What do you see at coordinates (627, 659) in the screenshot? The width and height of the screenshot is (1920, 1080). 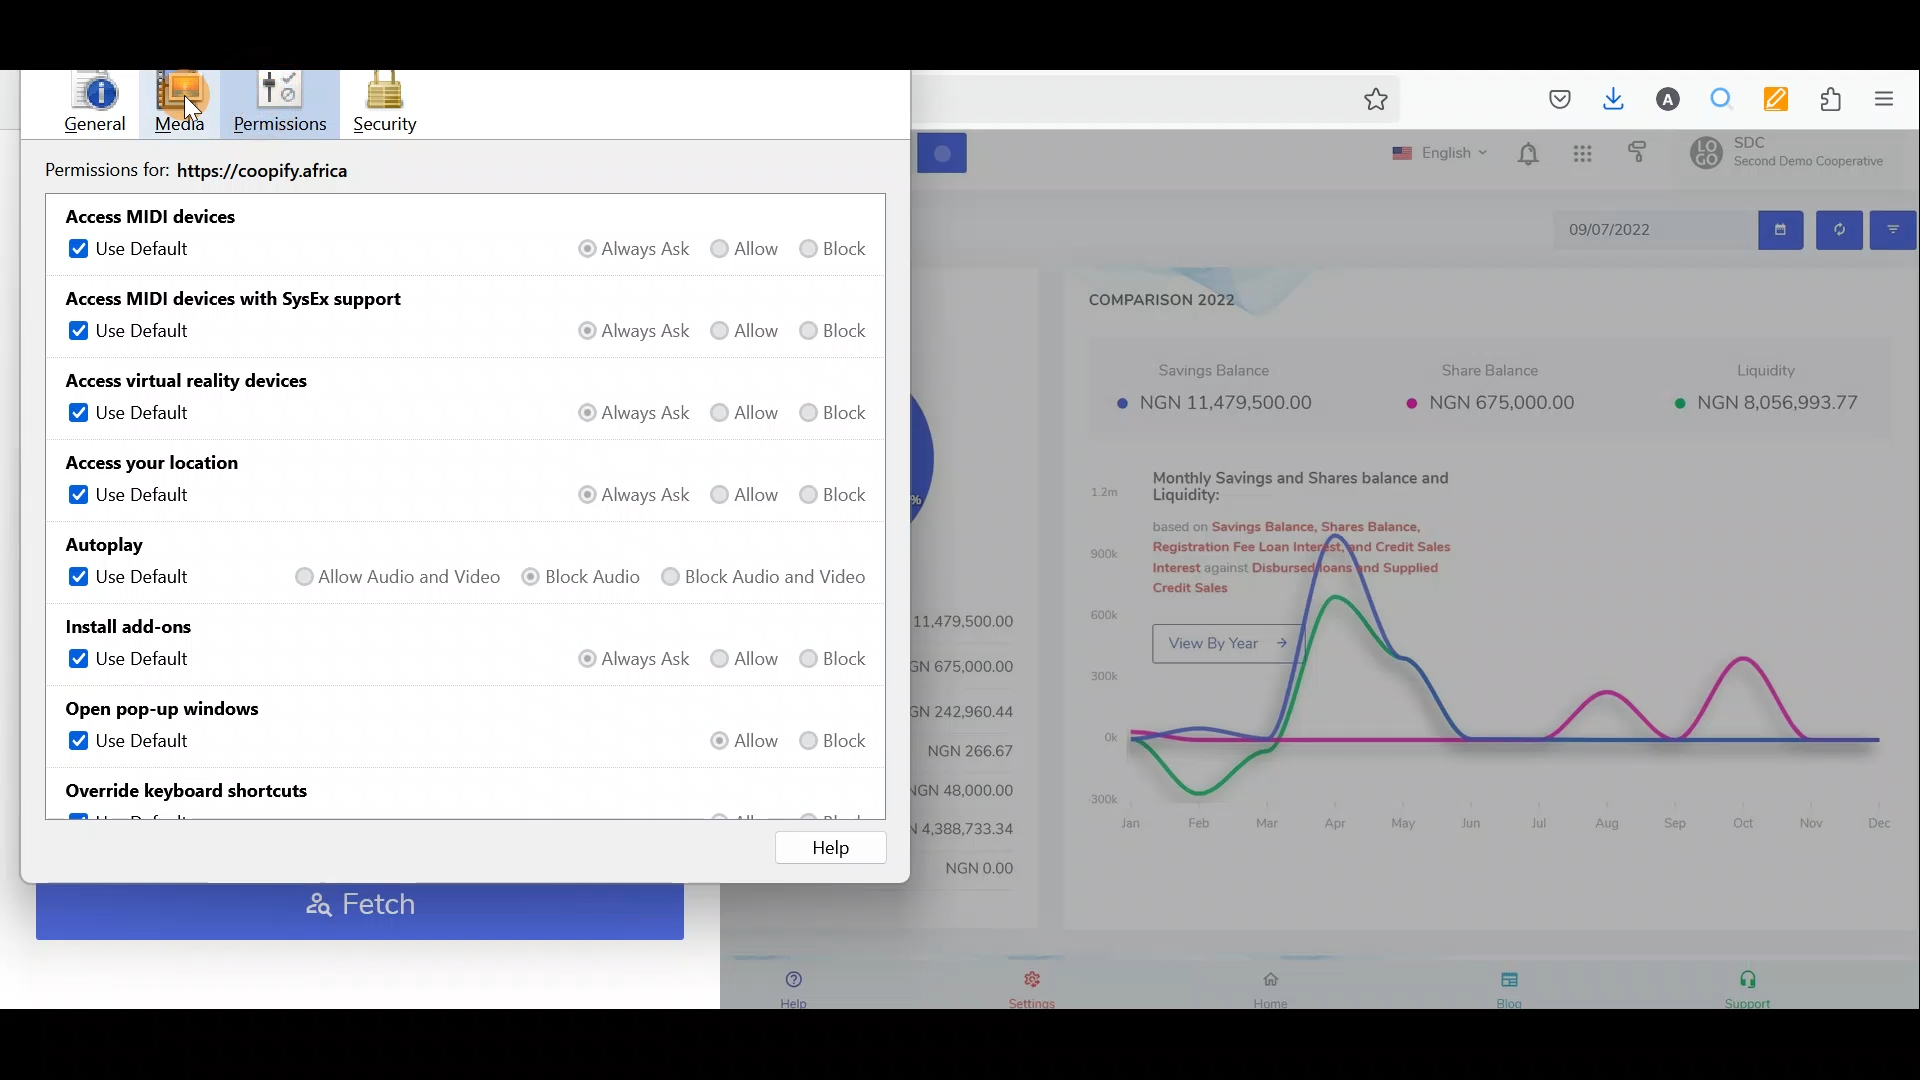 I see `Always ask` at bounding box center [627, 659].